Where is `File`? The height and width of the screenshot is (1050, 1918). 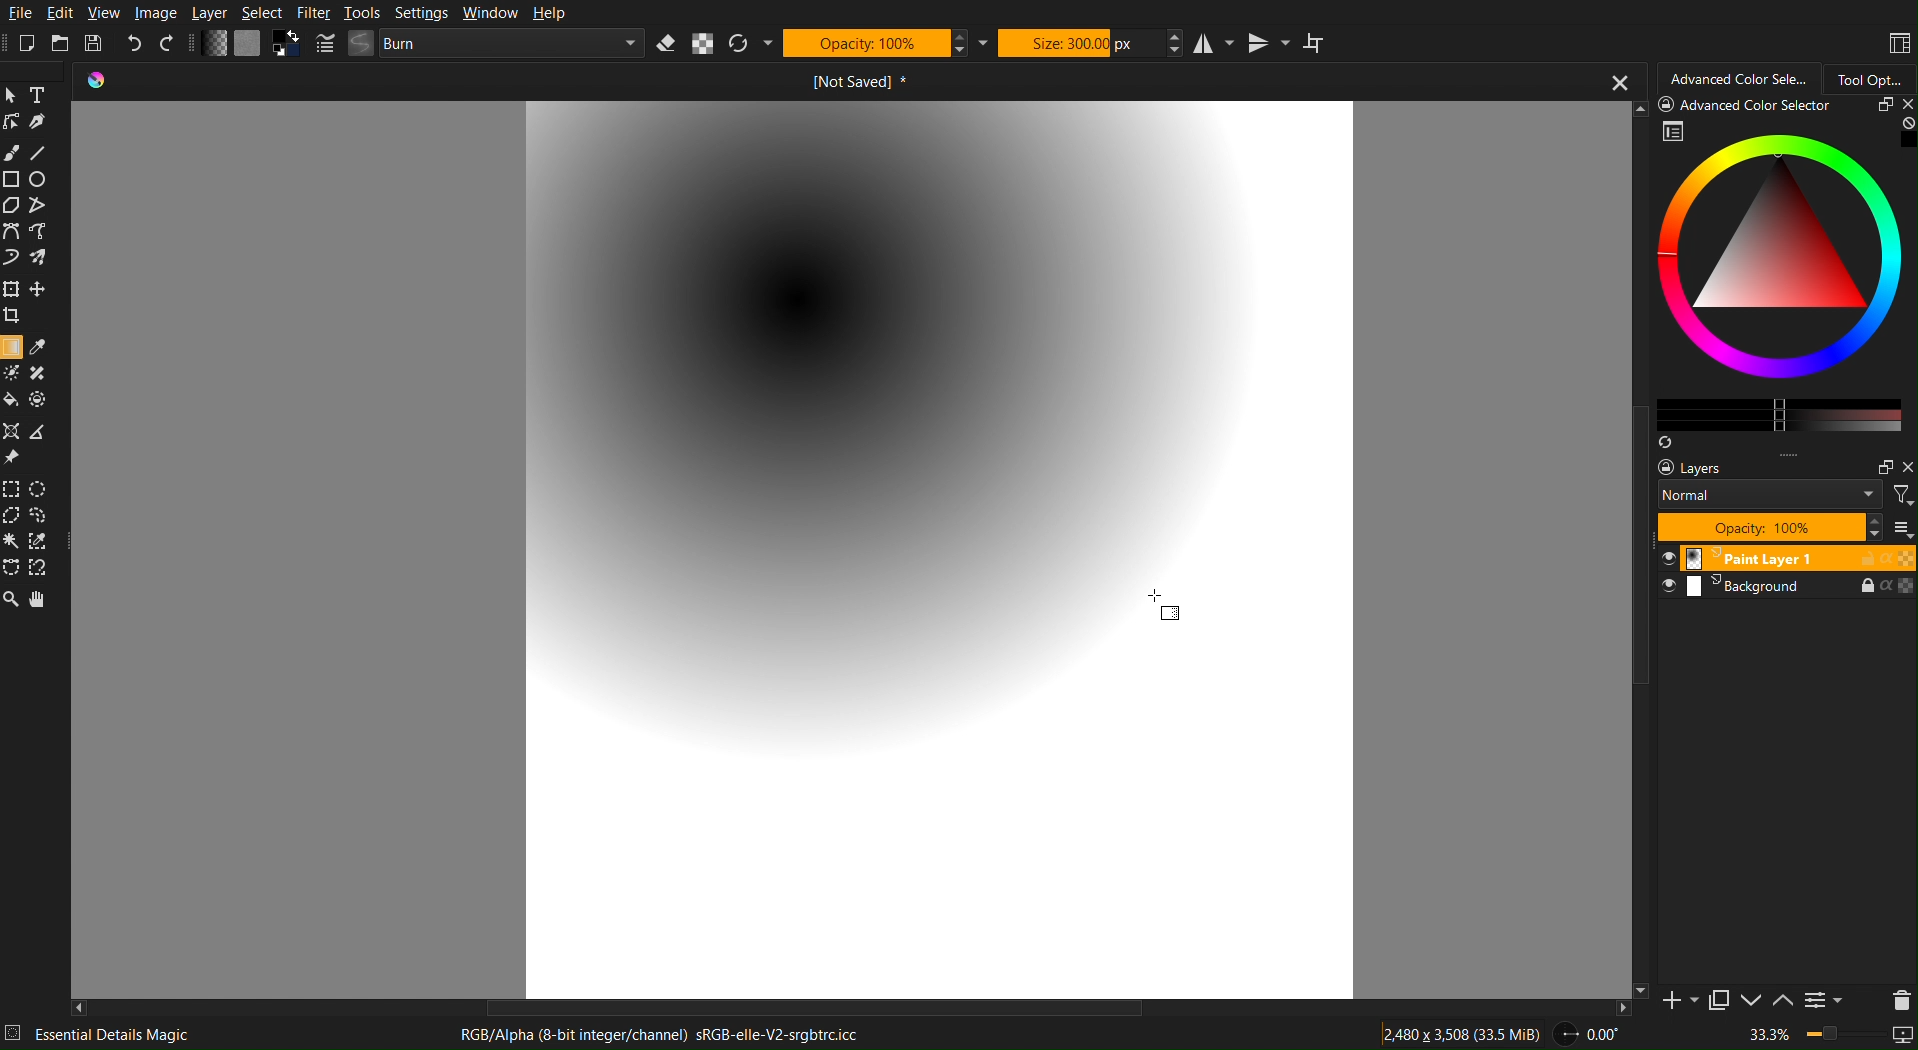 File is located at coordinates (20, 14).